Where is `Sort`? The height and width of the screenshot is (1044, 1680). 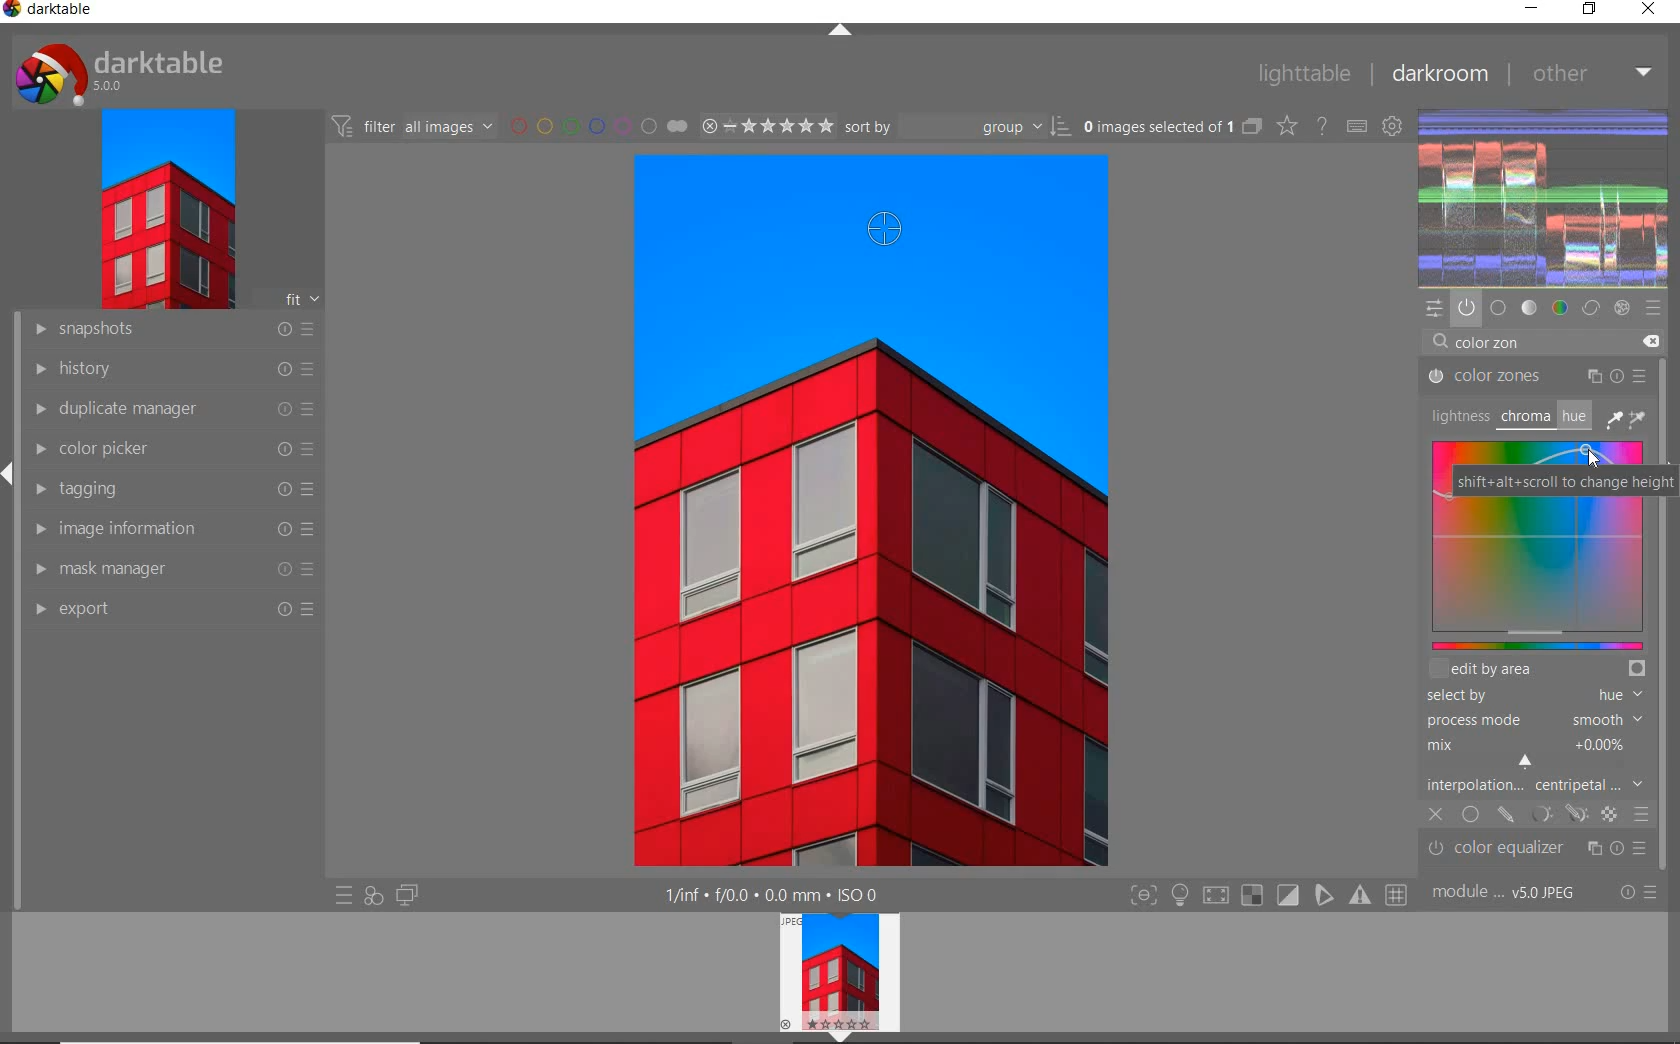
Sort is located at coordinates (959, 128).